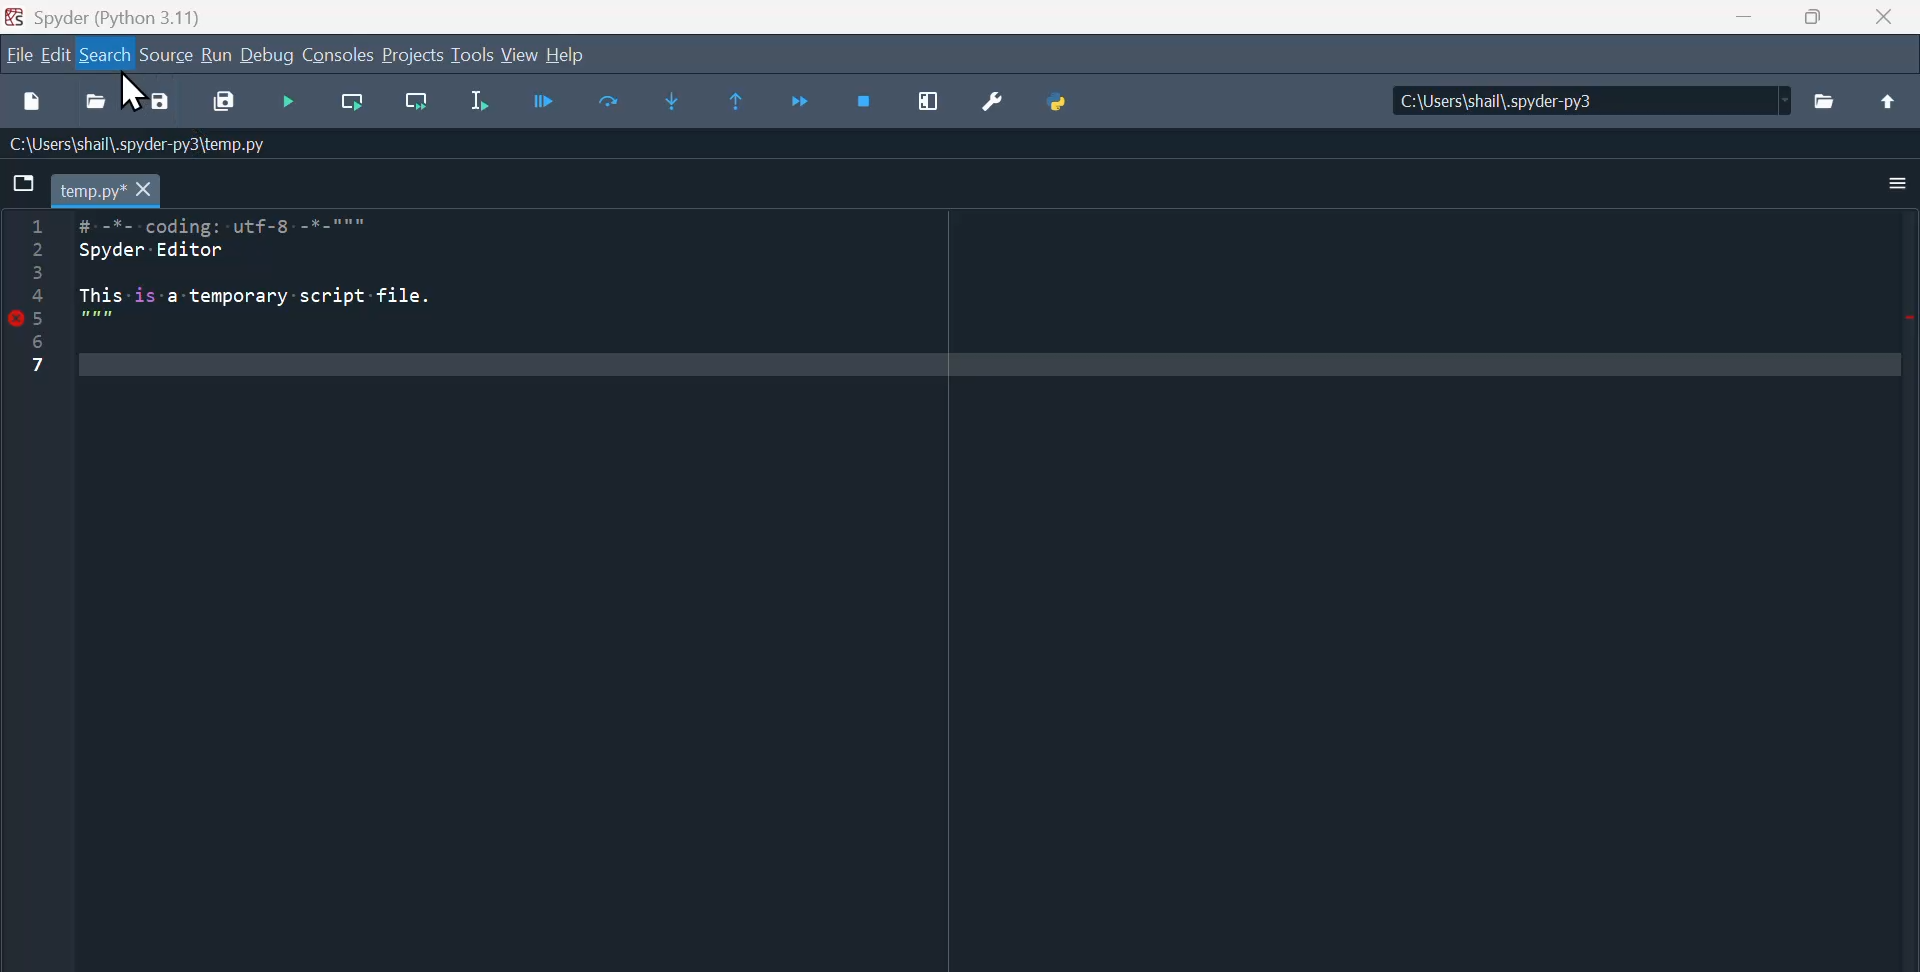 The width and height of the screenshot is (1920, 972). What do you see at coordinates (864, 104) in the screenshot?
I see `Stop debugging` at bounding box center [864, 104].